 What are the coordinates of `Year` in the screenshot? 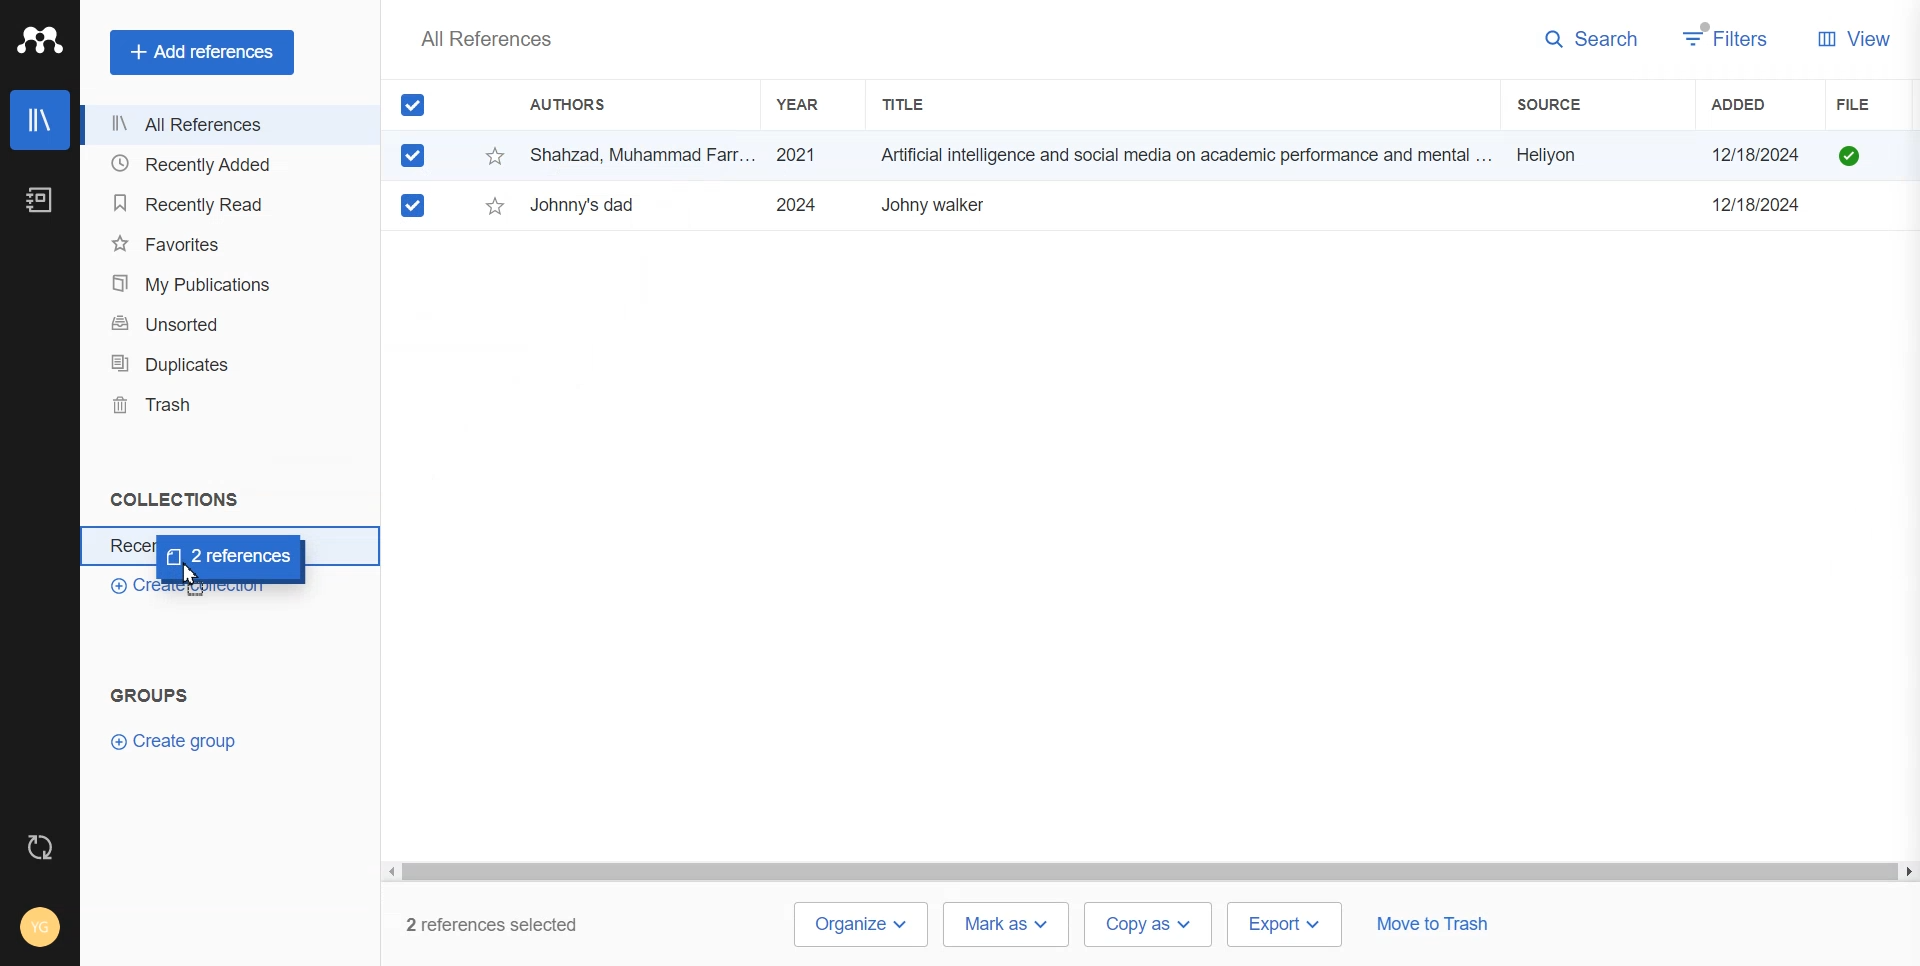 It's located at (807, 104).